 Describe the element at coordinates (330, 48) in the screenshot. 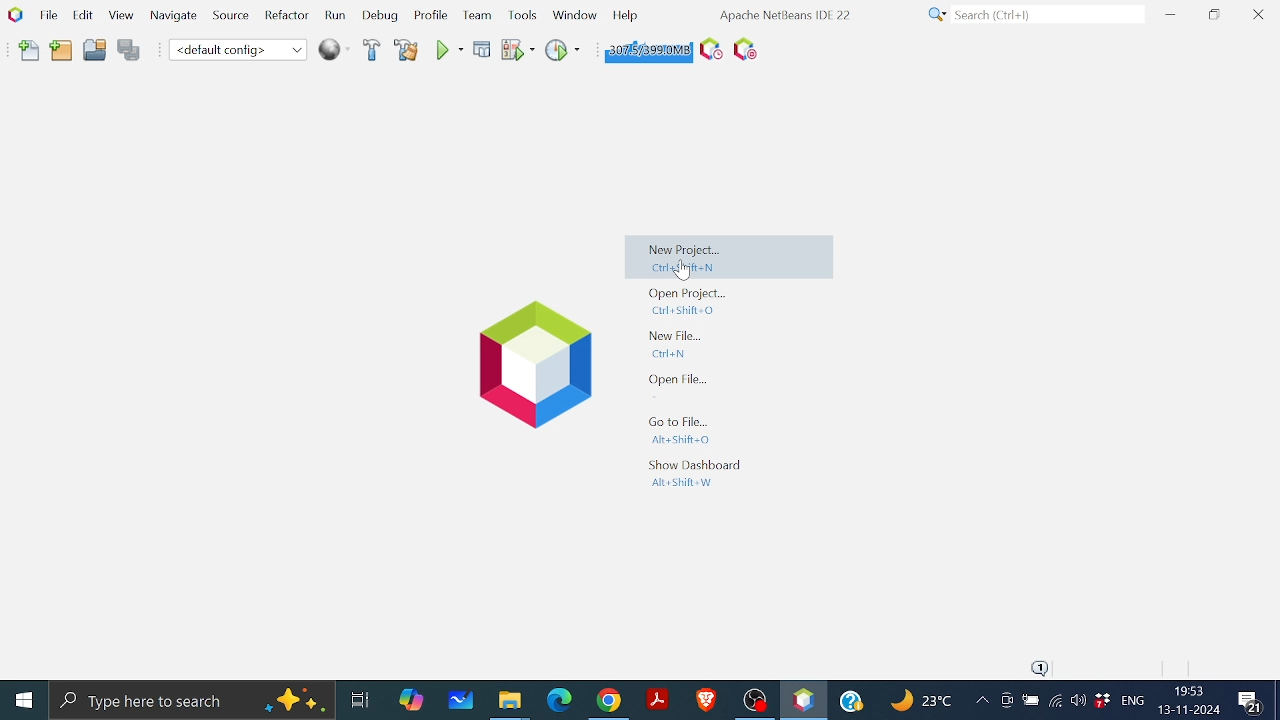

I see `Web` at that location.